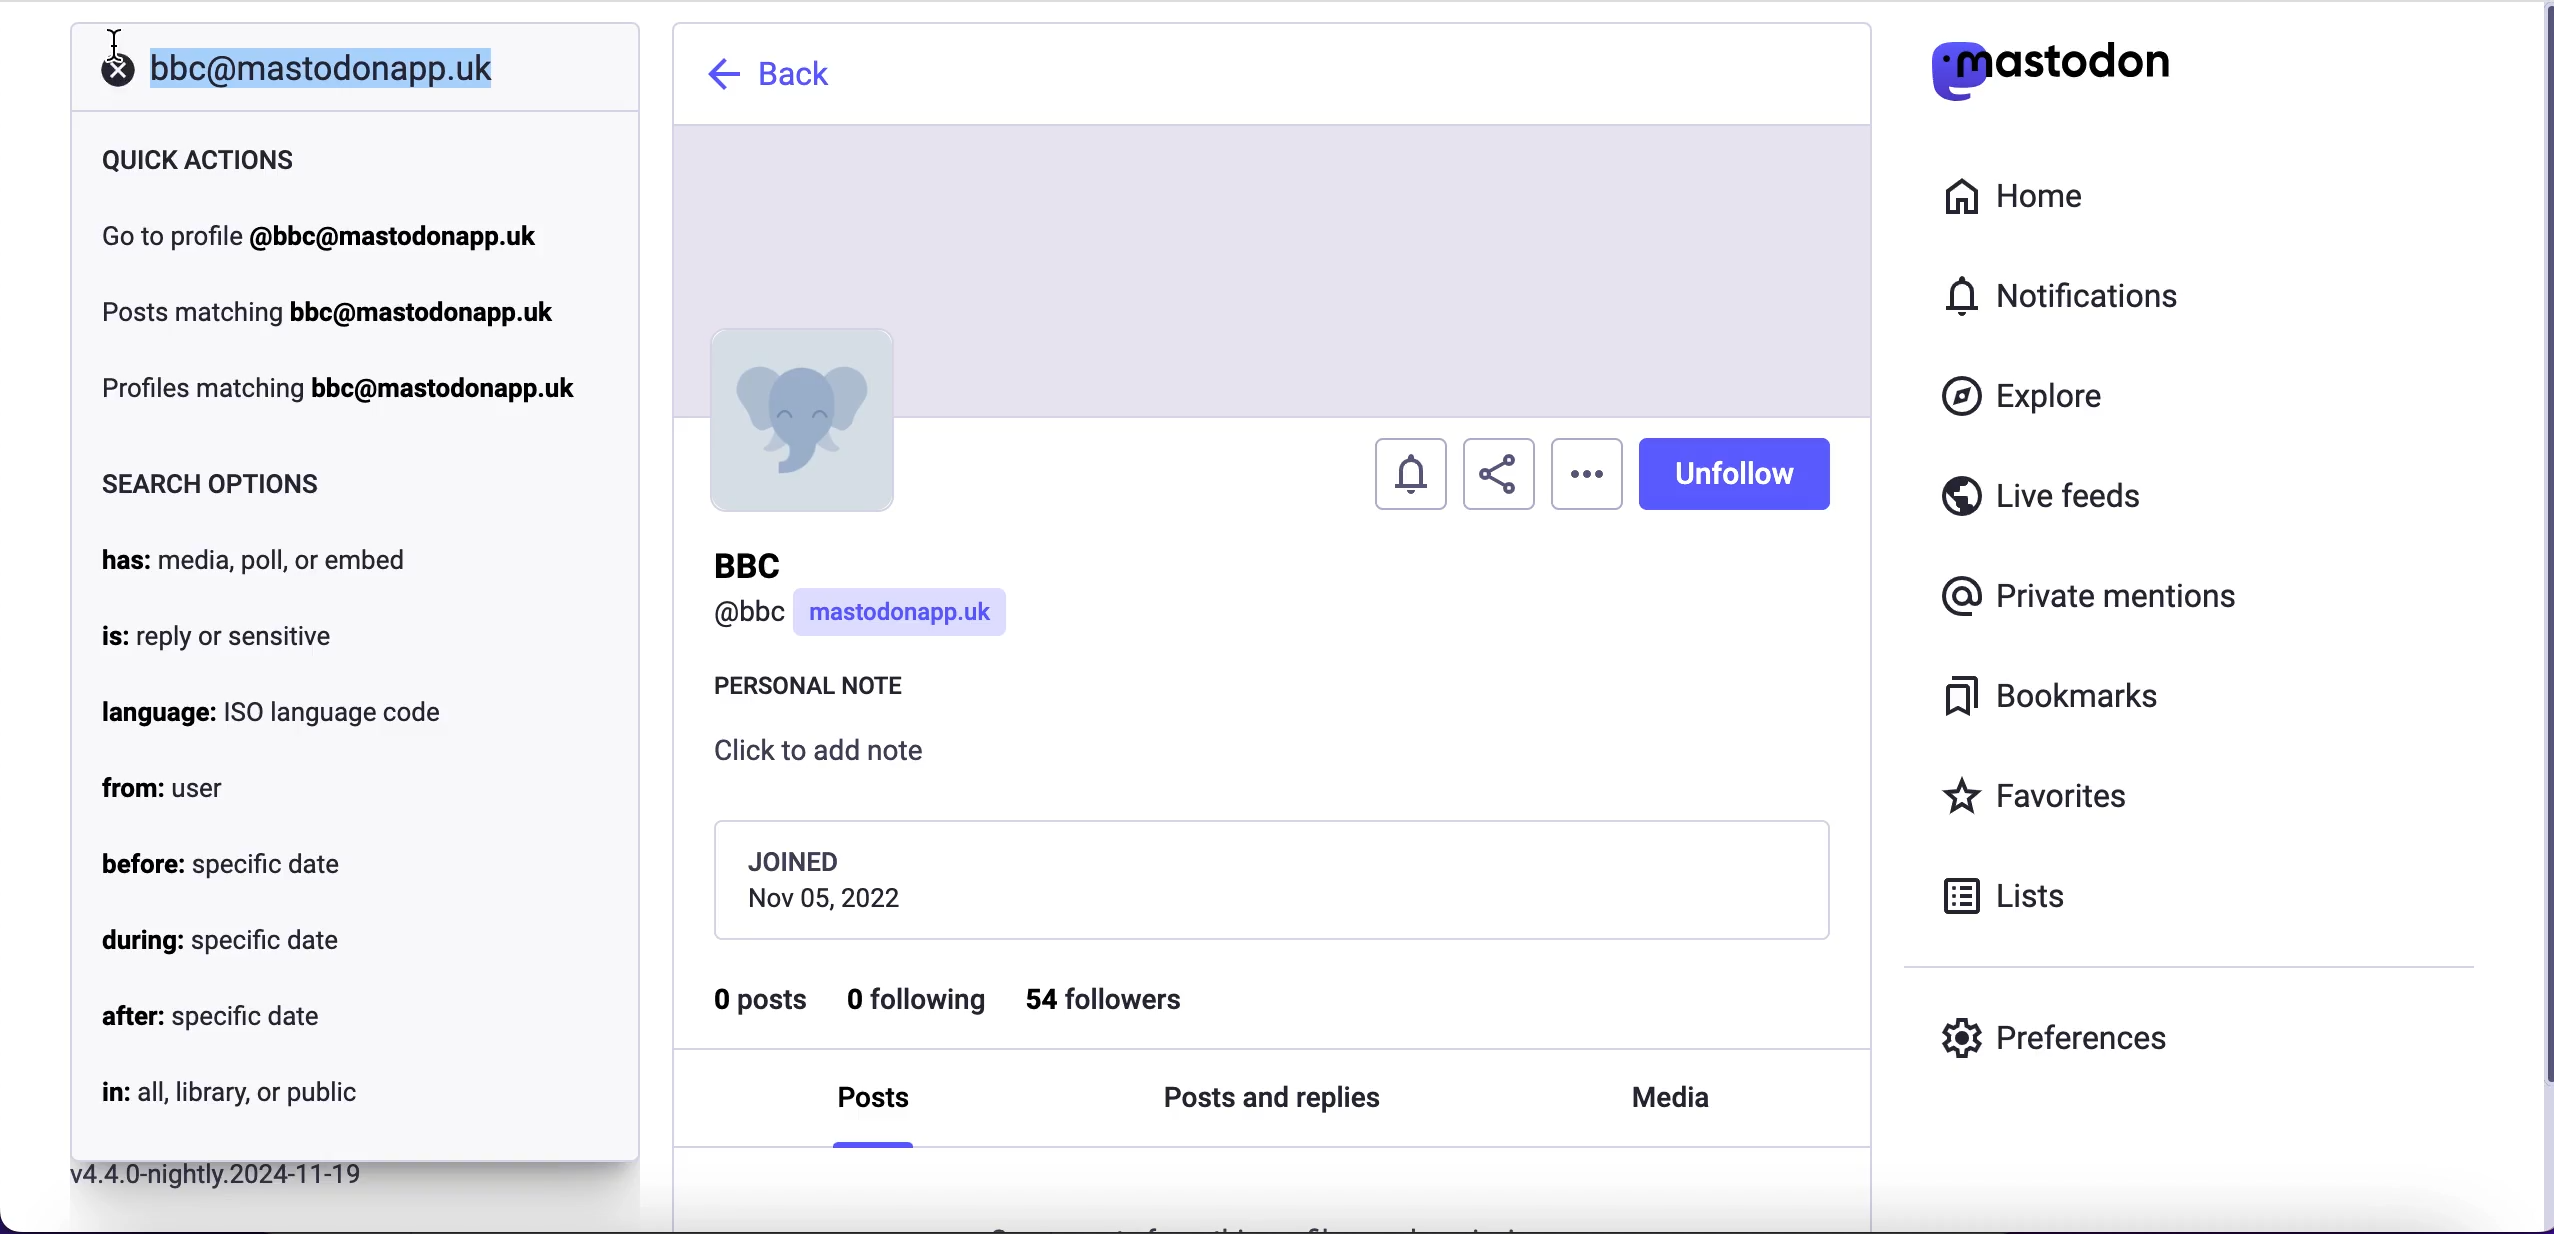 This screenshot has width=2554, height=1234. I want to click on live feeds, so click(2043, 503).